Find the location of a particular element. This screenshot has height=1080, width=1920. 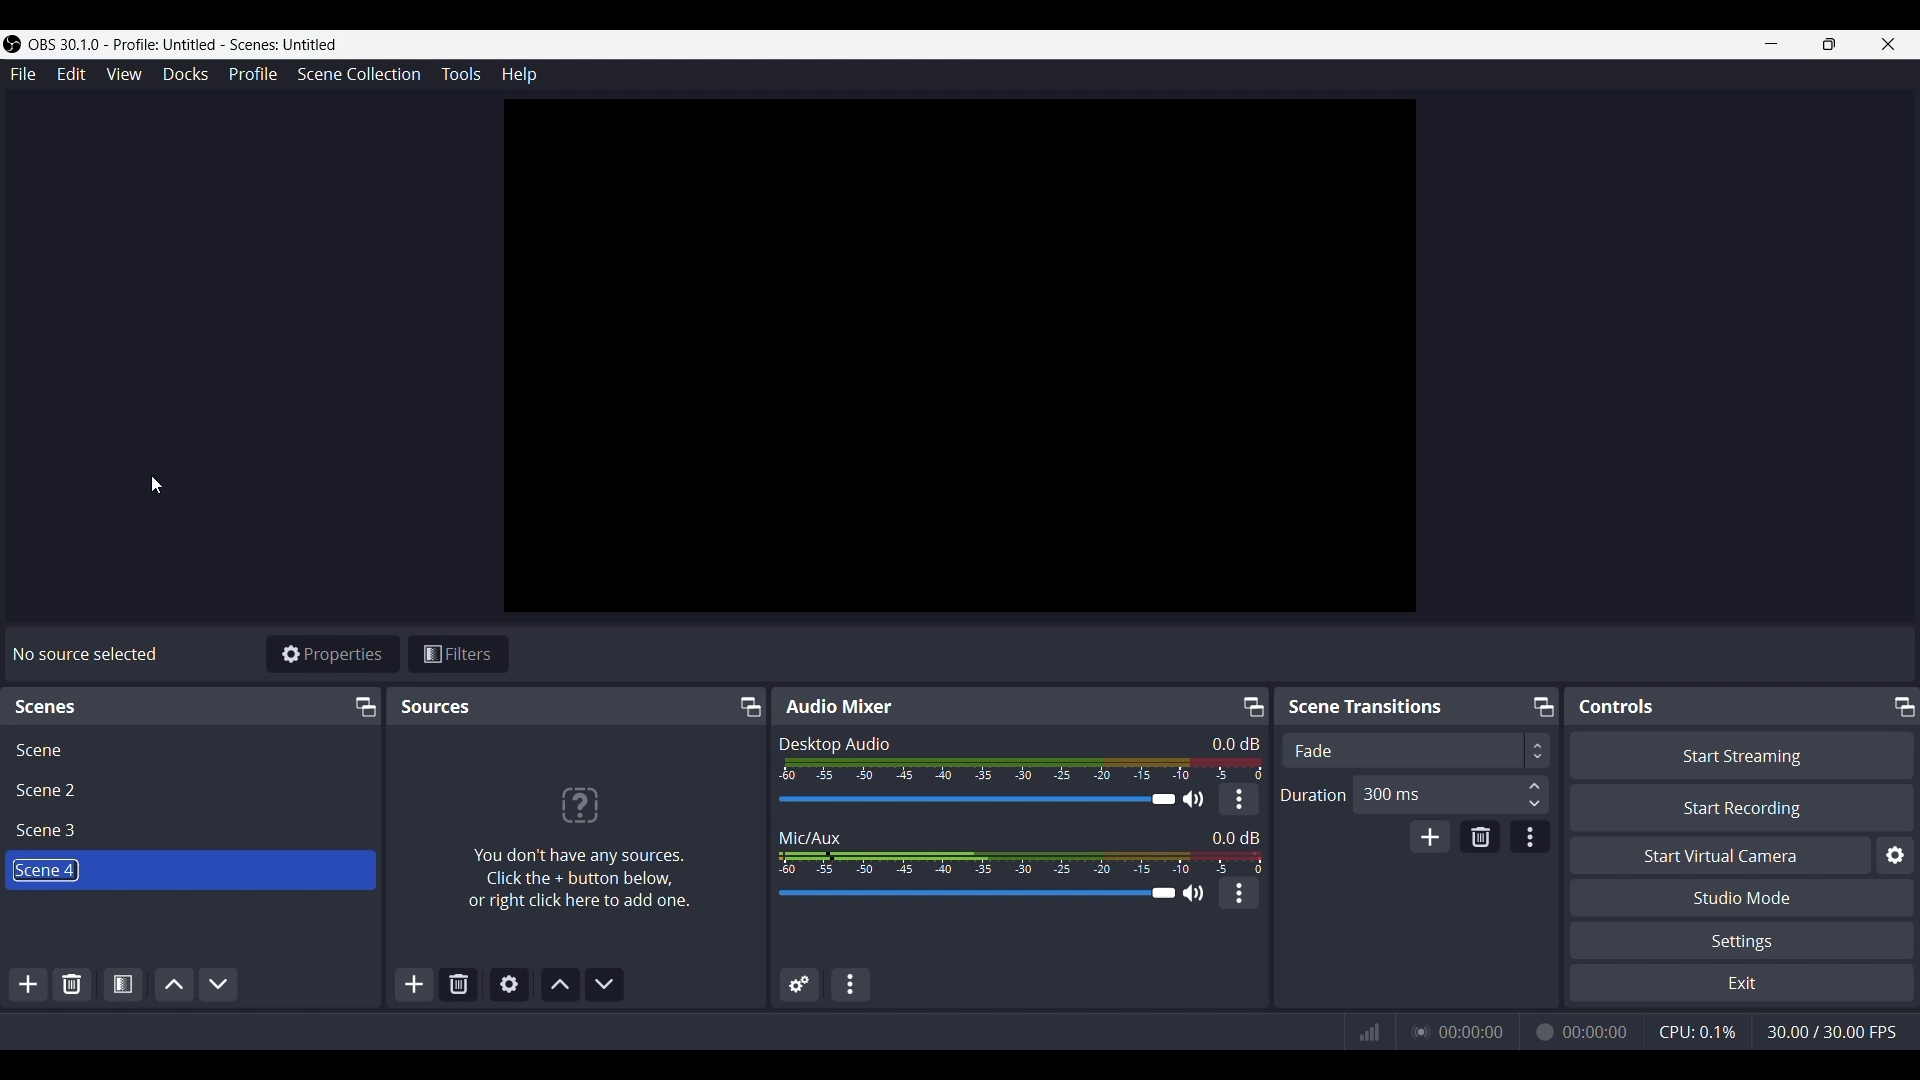

Scene 3 is located at coordinates (52, 831).